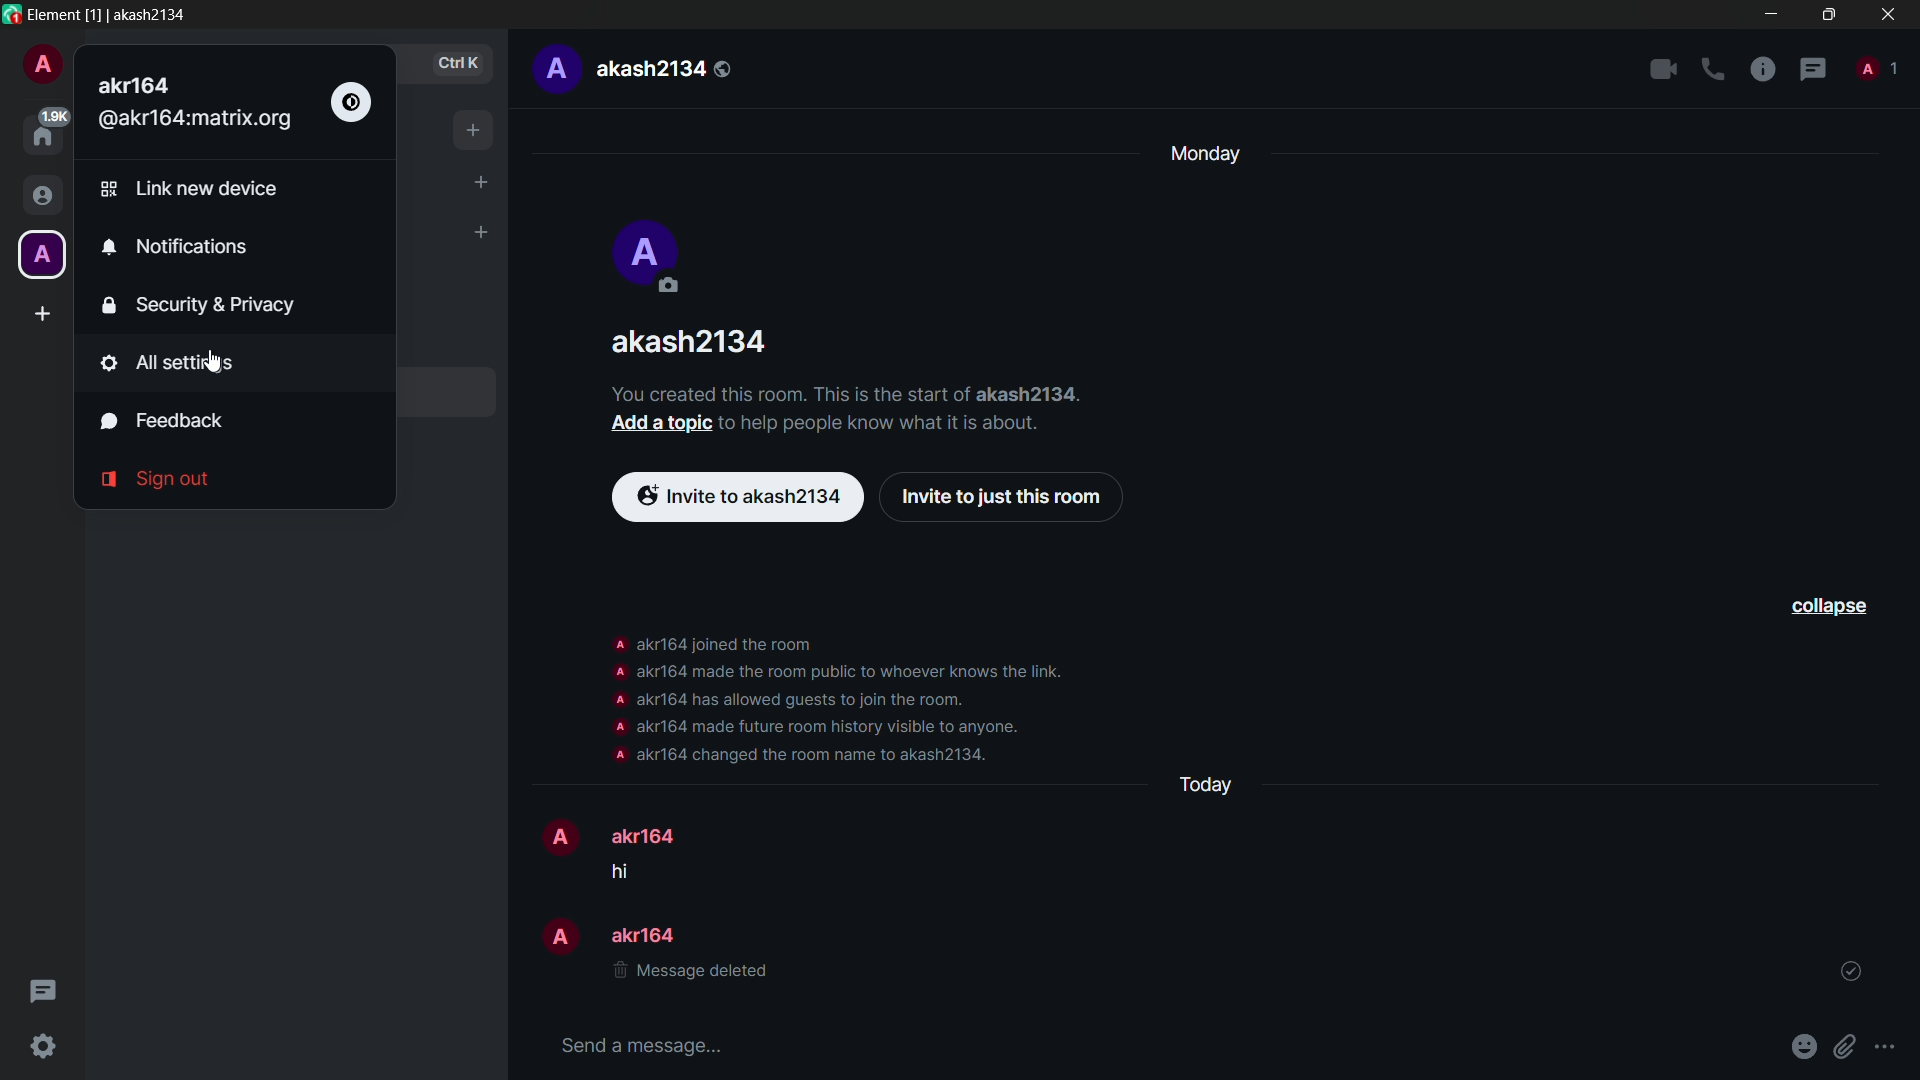 The image size is (1920, 1080). I want to click on people icon, so click(40, 197).